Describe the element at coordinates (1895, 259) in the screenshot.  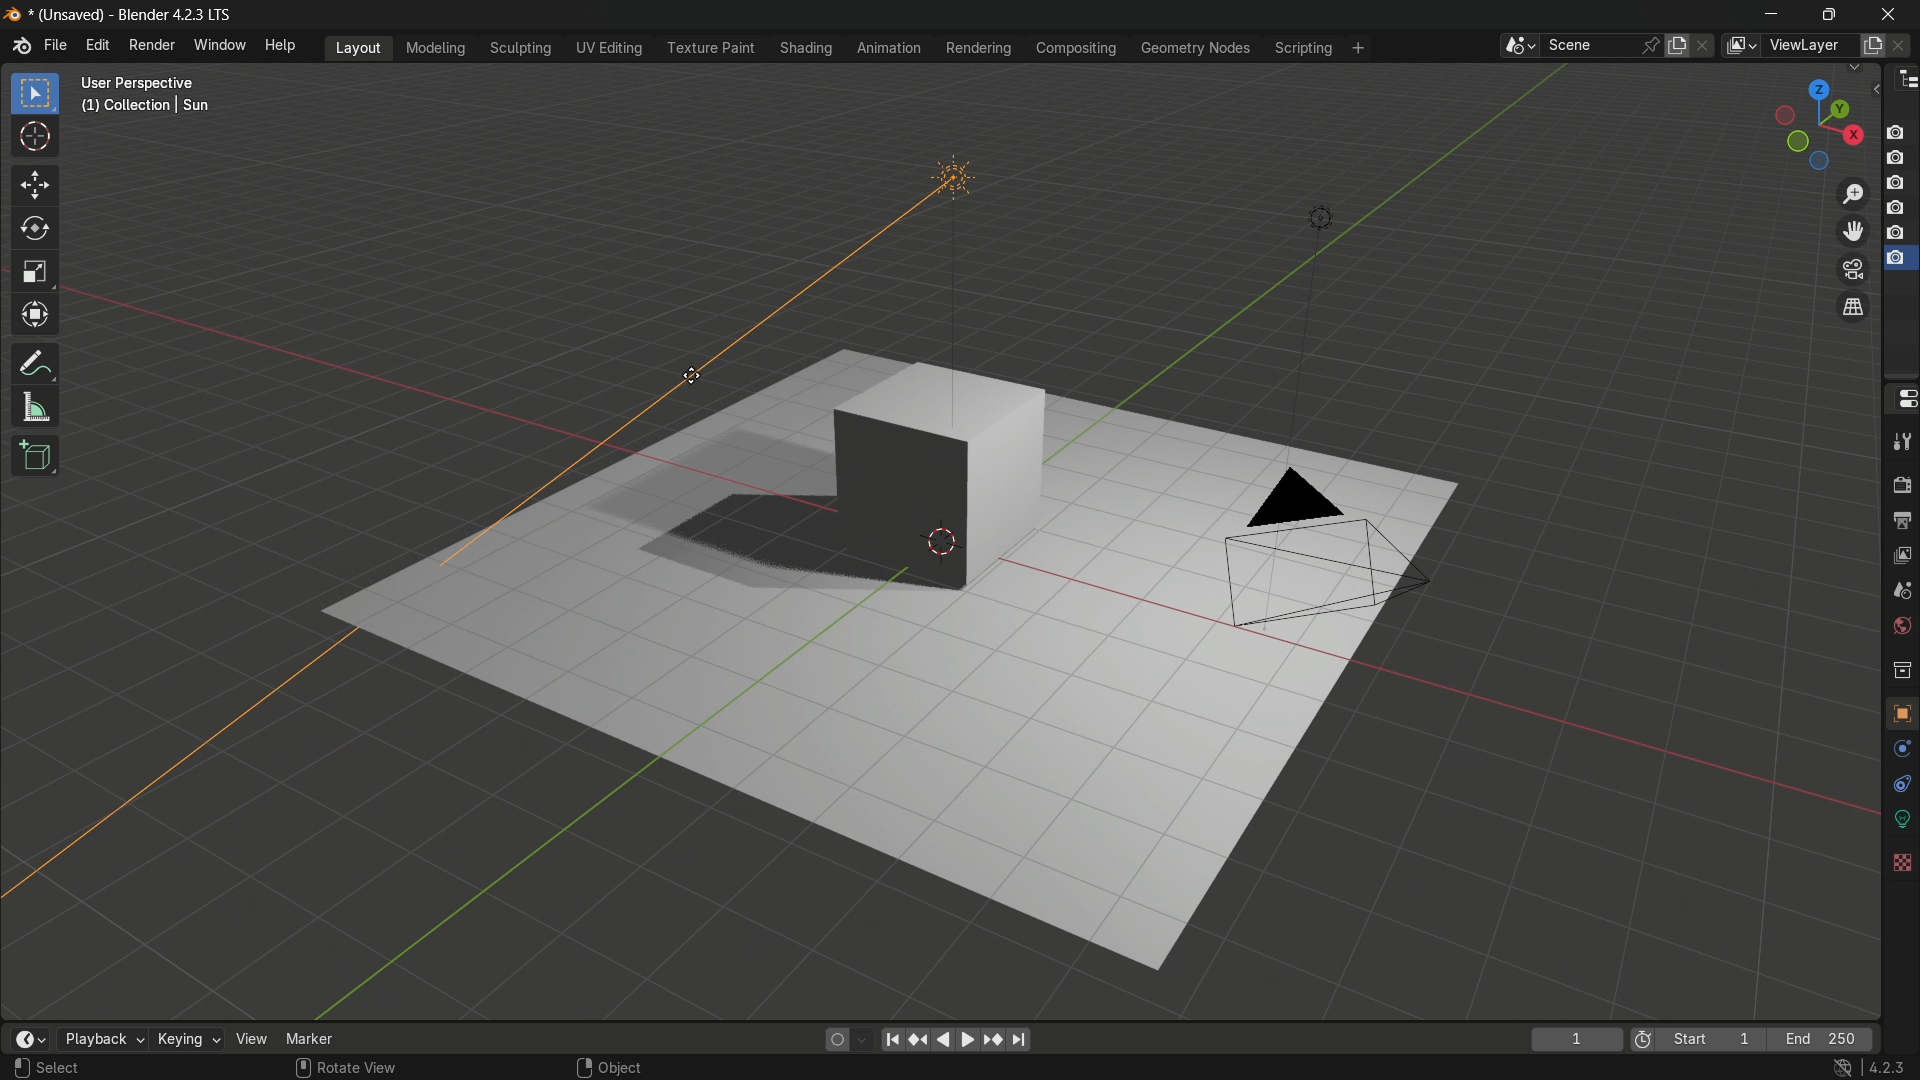
I see `layer 6` at that location.